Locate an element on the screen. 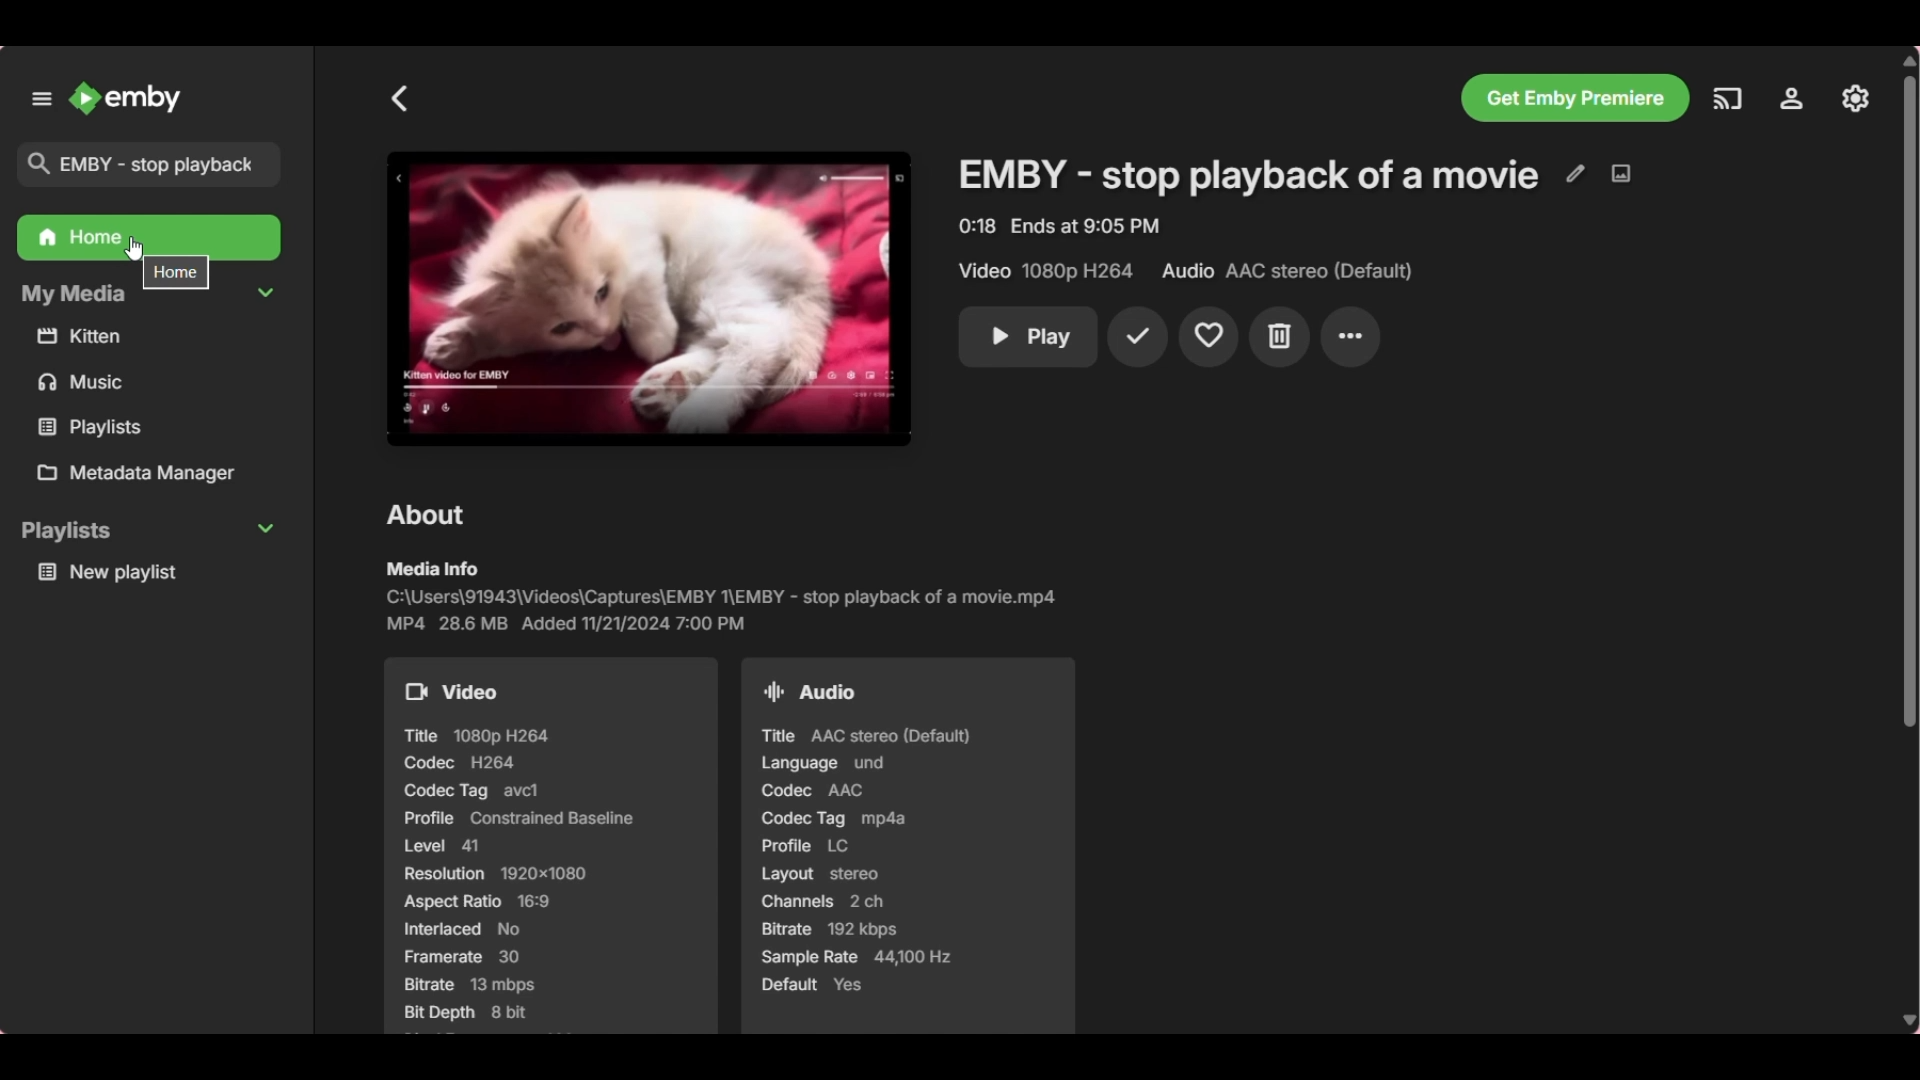 The height and width of the screenshot is (1080, 1920). playlists is located at coordinates (140, 426).